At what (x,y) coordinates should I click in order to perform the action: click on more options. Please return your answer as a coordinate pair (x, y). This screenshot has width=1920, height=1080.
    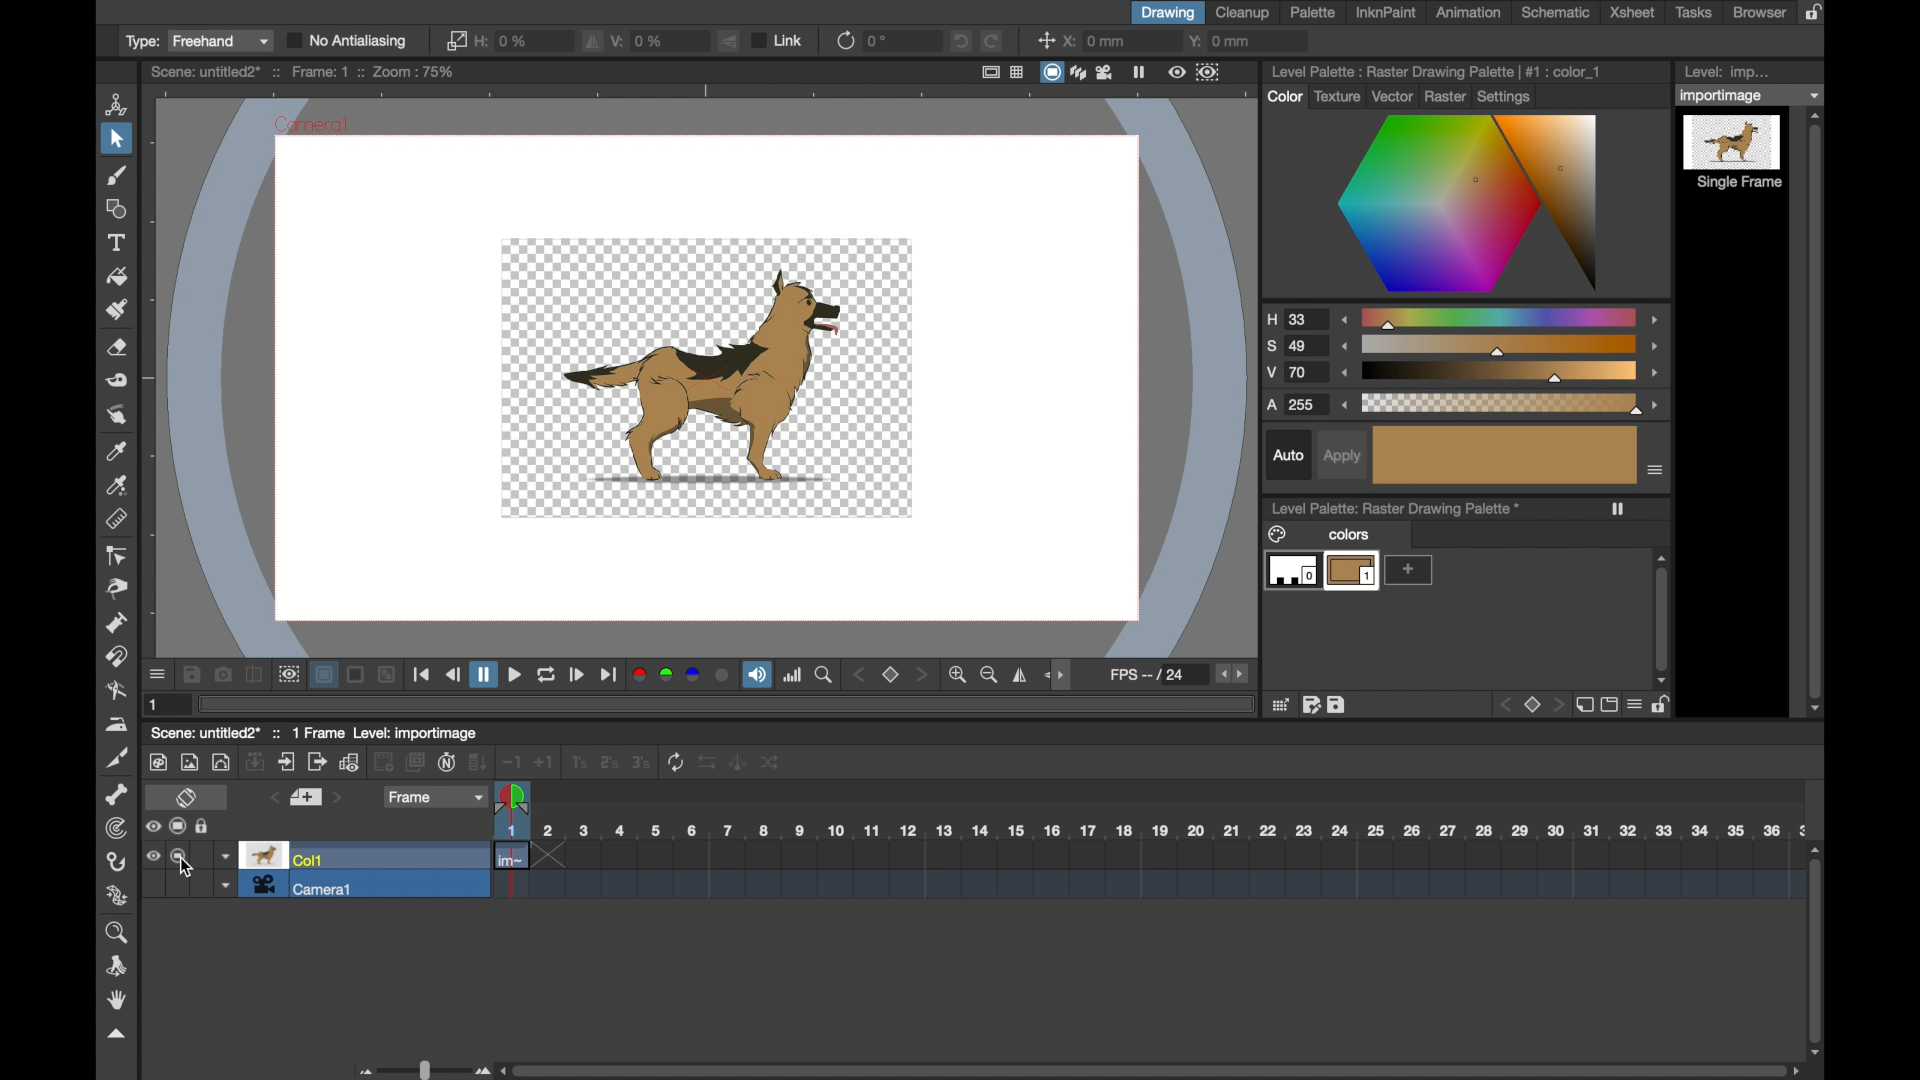
    Looking at the image, I should click on (1656, 470).